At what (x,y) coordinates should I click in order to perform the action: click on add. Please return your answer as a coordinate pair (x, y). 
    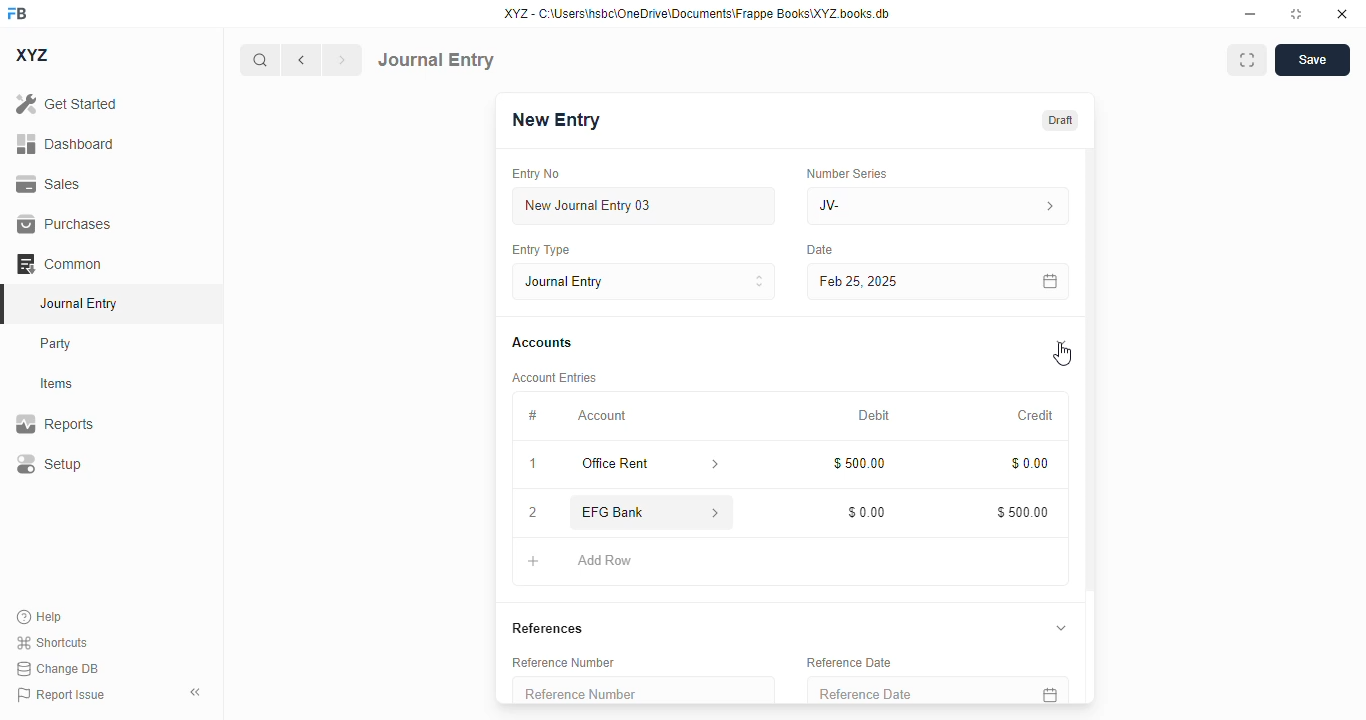
    Looking at the image, I should click on (534, 561).